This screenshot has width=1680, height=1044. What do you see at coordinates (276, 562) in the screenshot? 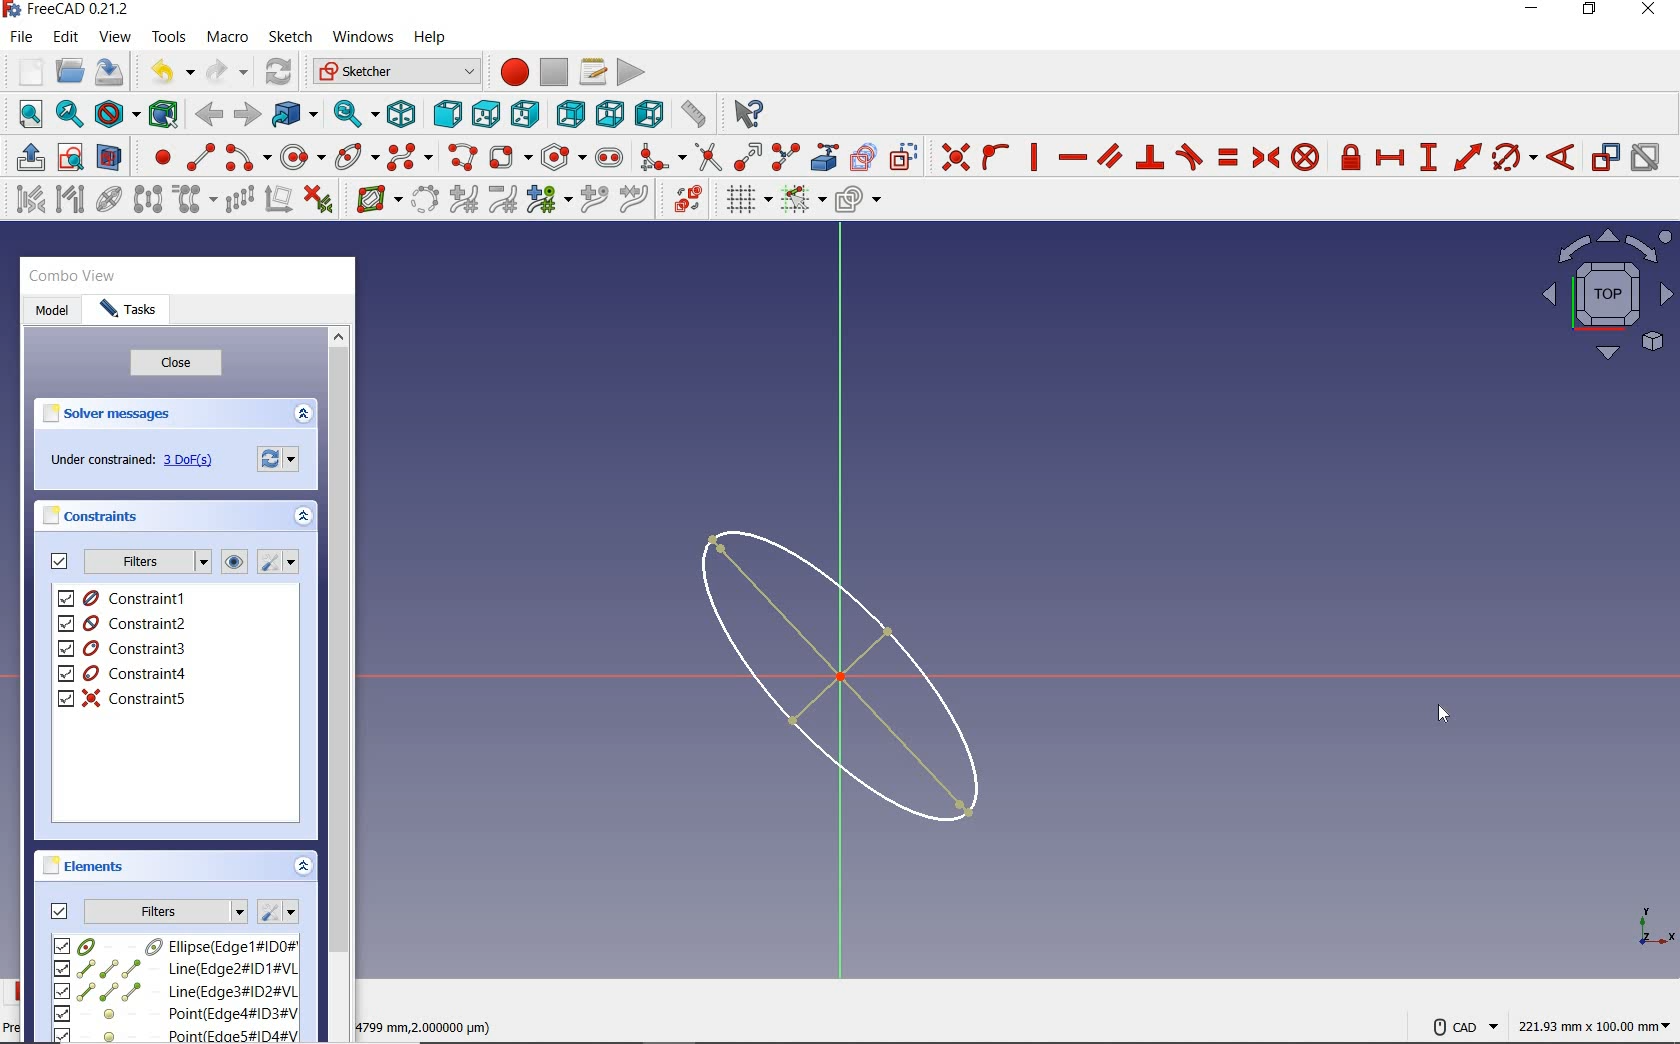
I see `settings` at bounding box center [276, 562].